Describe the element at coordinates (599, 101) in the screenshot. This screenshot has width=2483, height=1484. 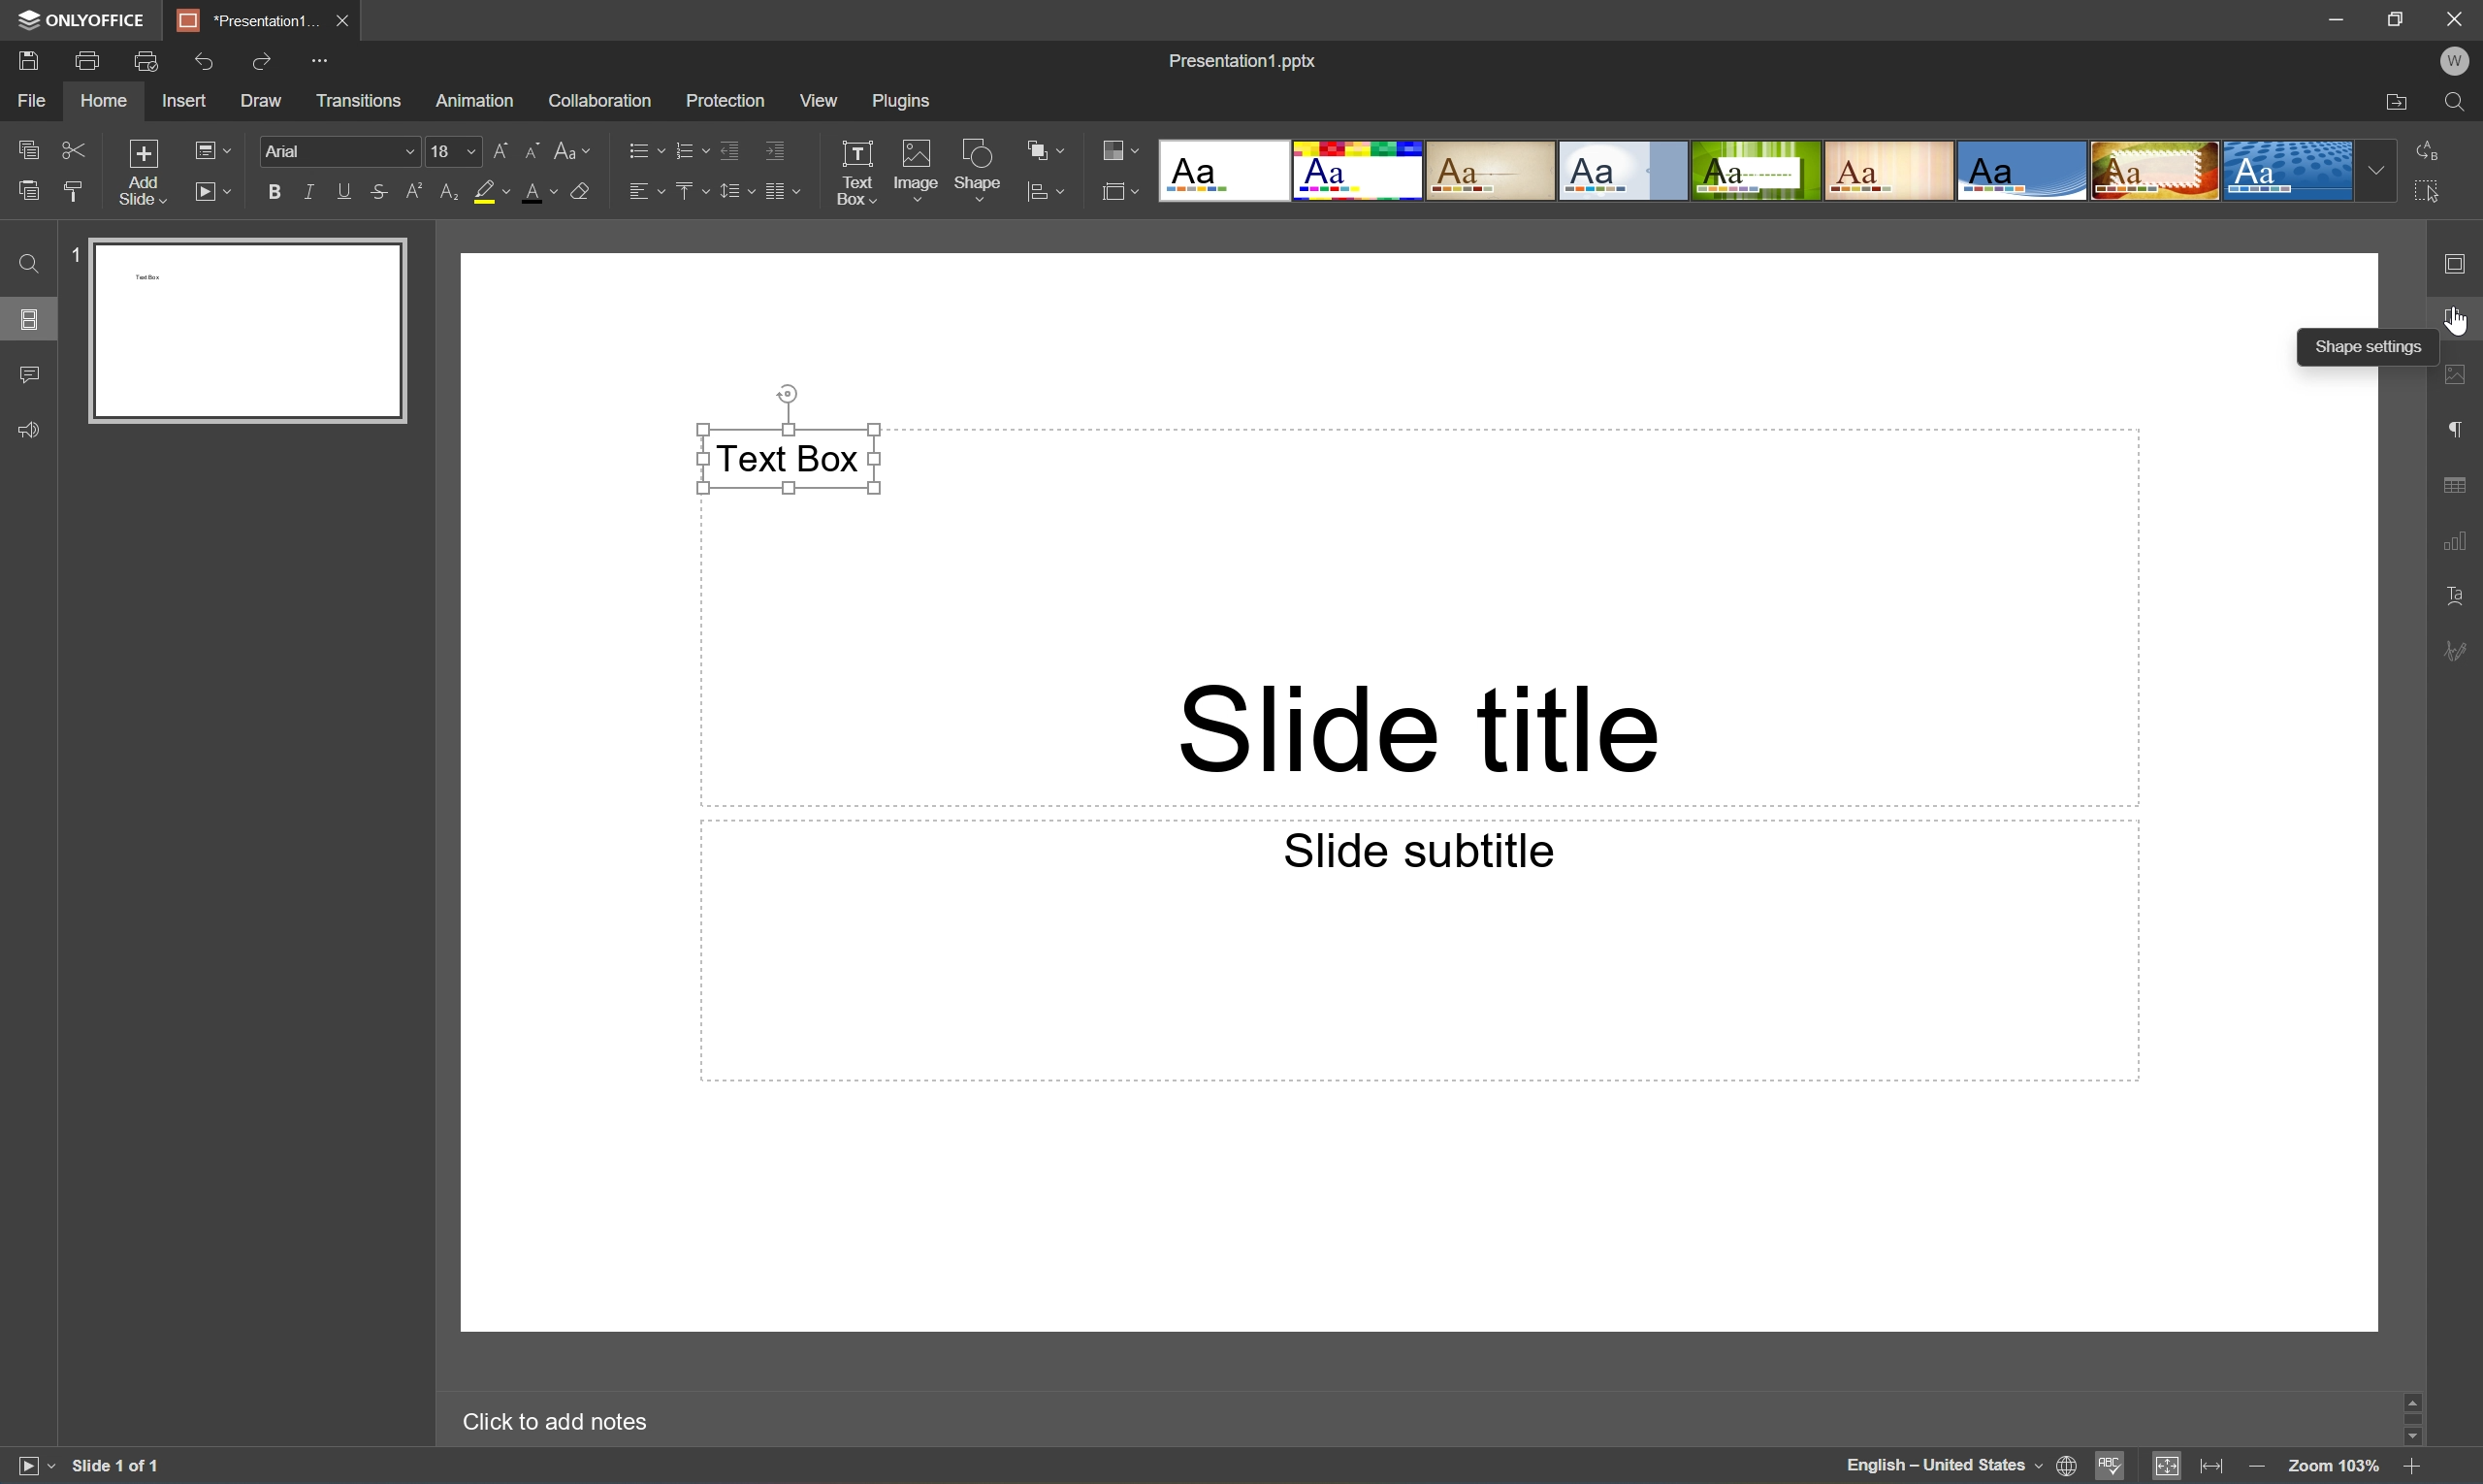
I see `Collaboration` at that location.